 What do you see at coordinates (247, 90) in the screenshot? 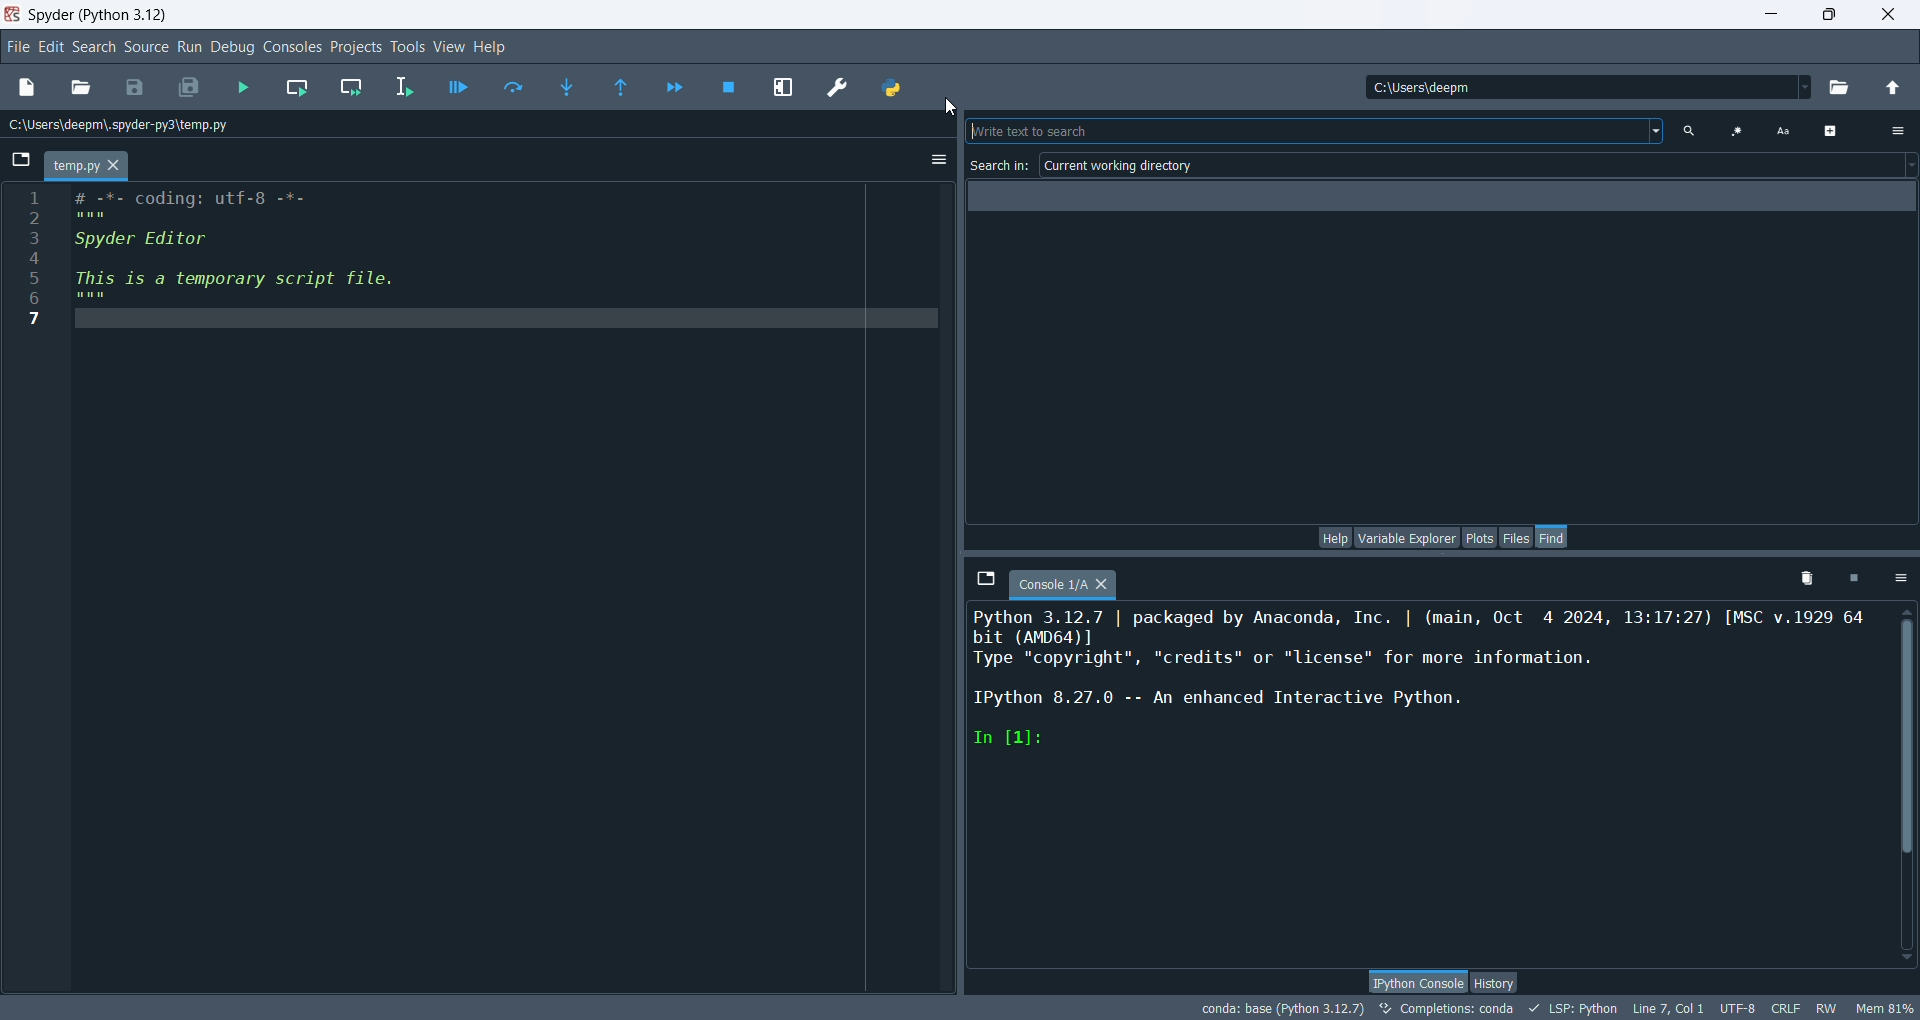
I see `run files` at bounding box center [247, 90].